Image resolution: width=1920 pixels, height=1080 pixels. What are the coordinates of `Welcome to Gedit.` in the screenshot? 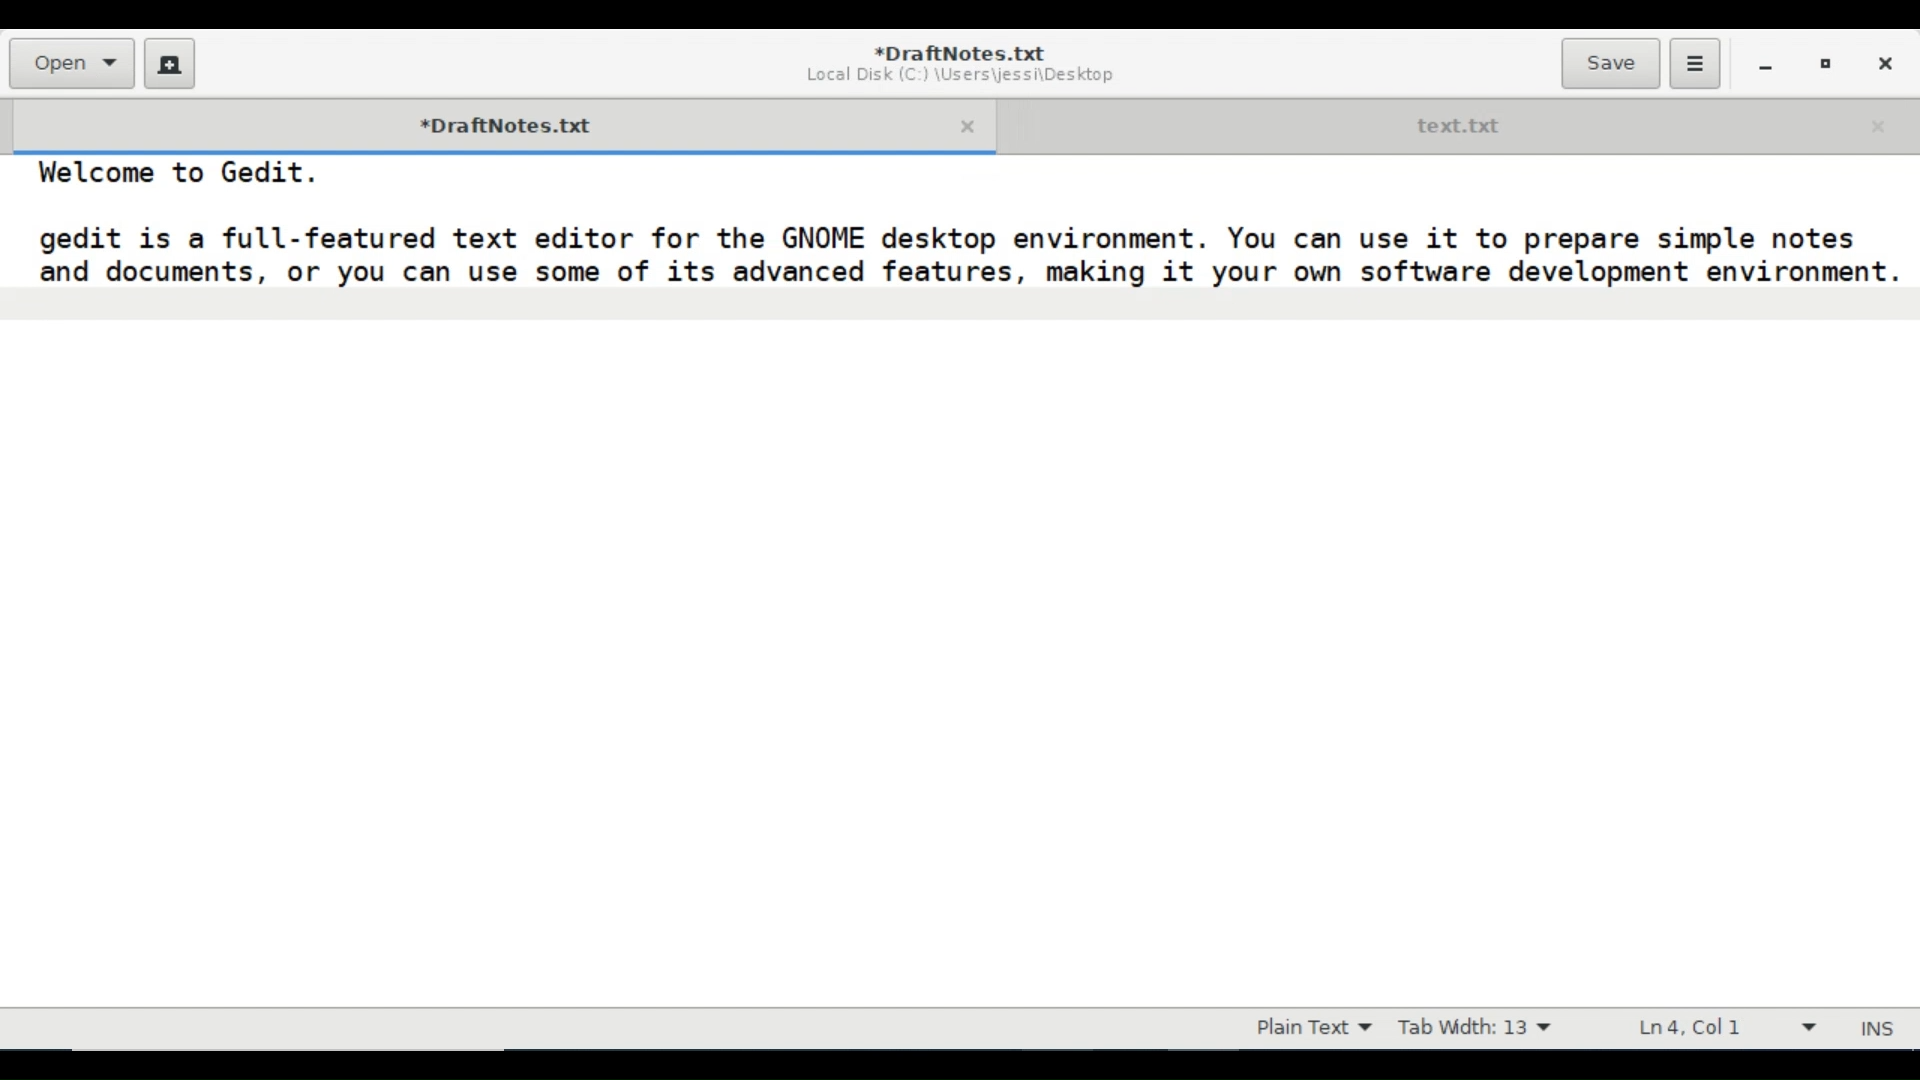 It's located at (172, 175).